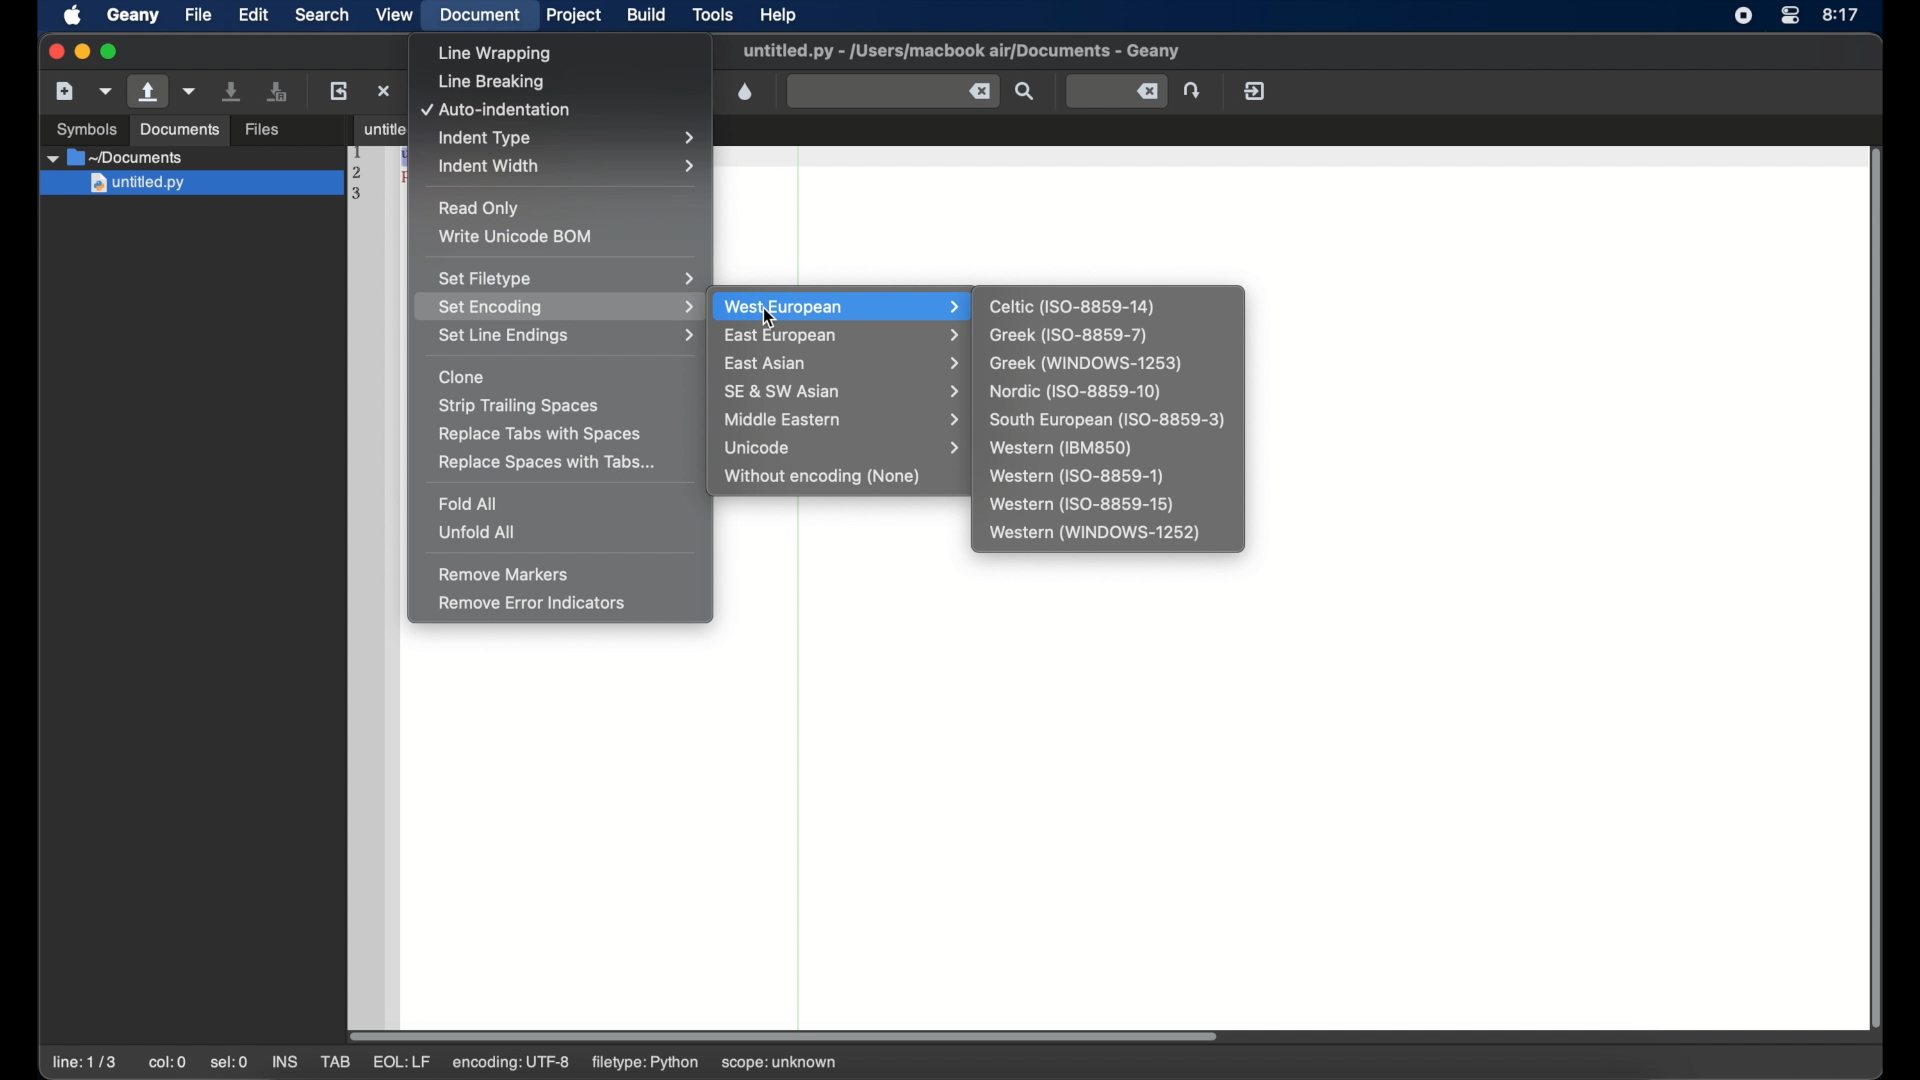 The width and height of the screenshot is (1920, 1080). What do you see at coordinates (778, 15) in the screenshot?
I see `help` at bounding box center [778, 15].